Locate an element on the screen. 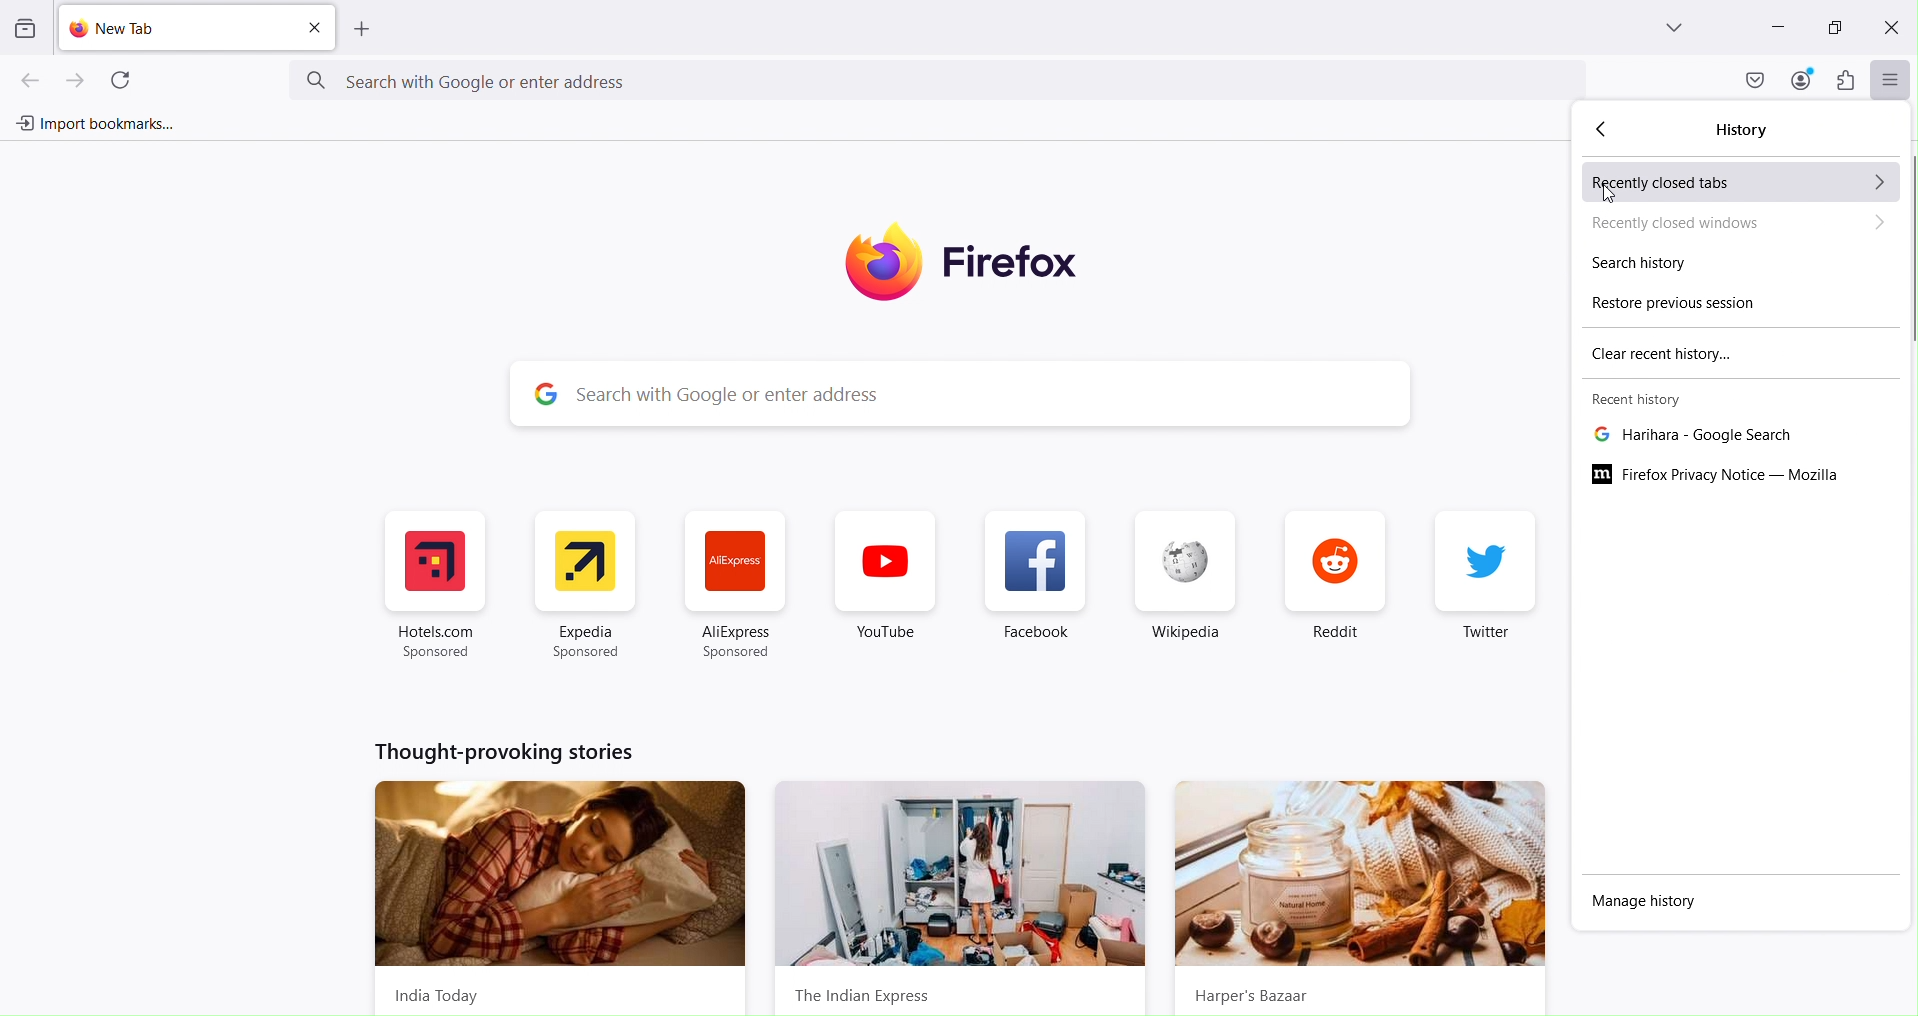 The height and width of the screenshot is (1016, 1918). Account is located at coordinates (1802, 79).